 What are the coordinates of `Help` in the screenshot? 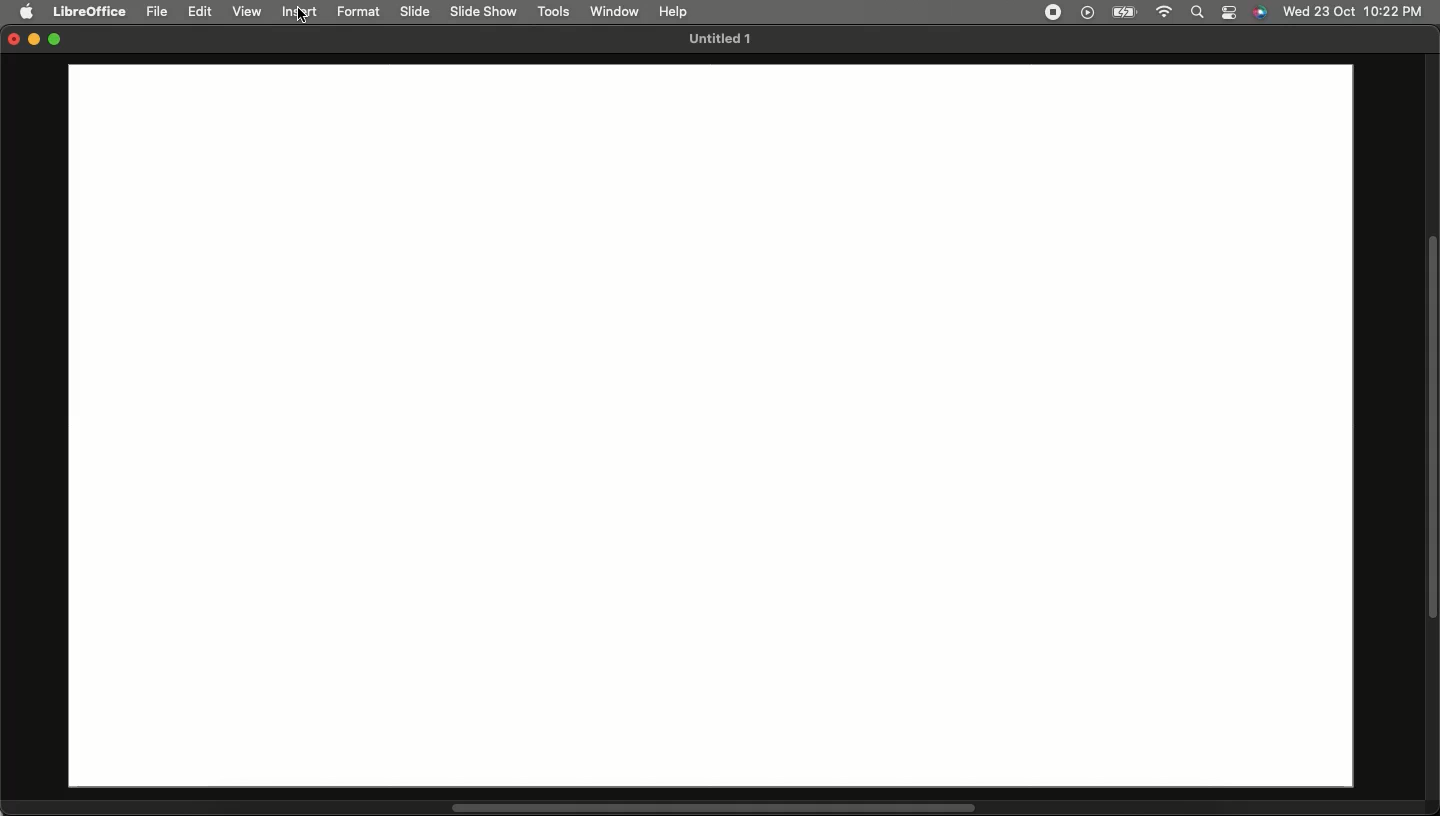 It's located at (673, 9).